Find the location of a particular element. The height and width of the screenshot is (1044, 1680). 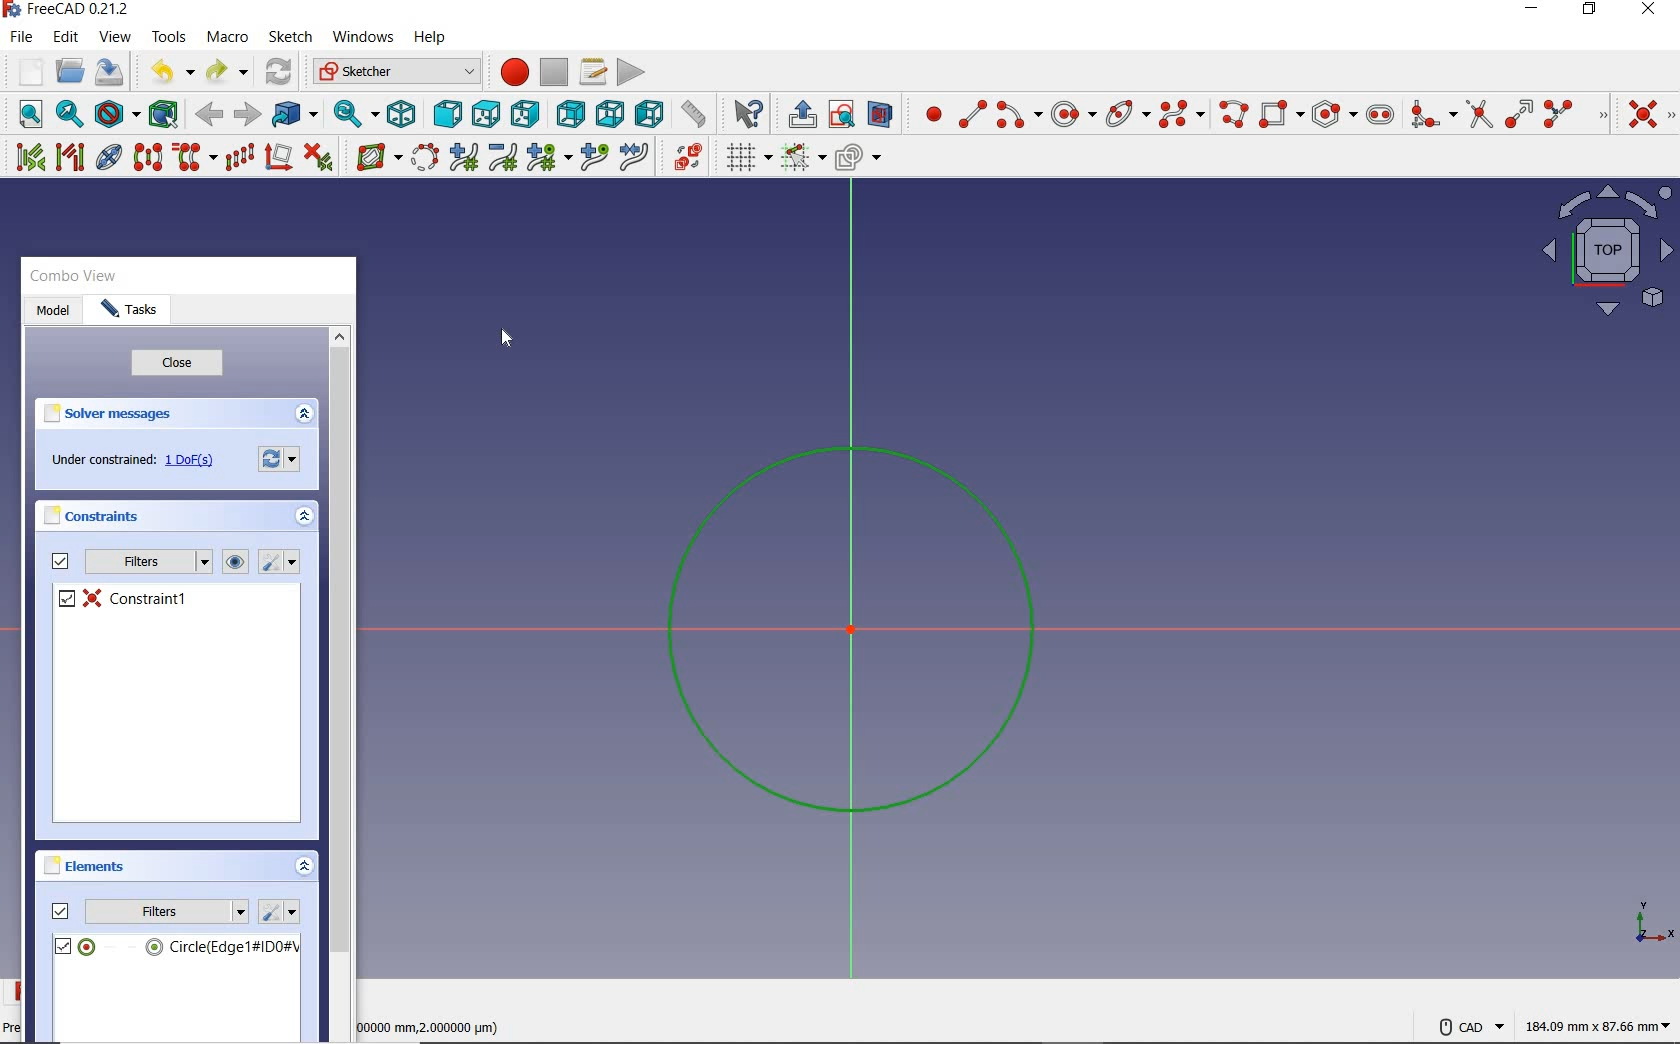

split edge is located at coordinates (1574, 114).